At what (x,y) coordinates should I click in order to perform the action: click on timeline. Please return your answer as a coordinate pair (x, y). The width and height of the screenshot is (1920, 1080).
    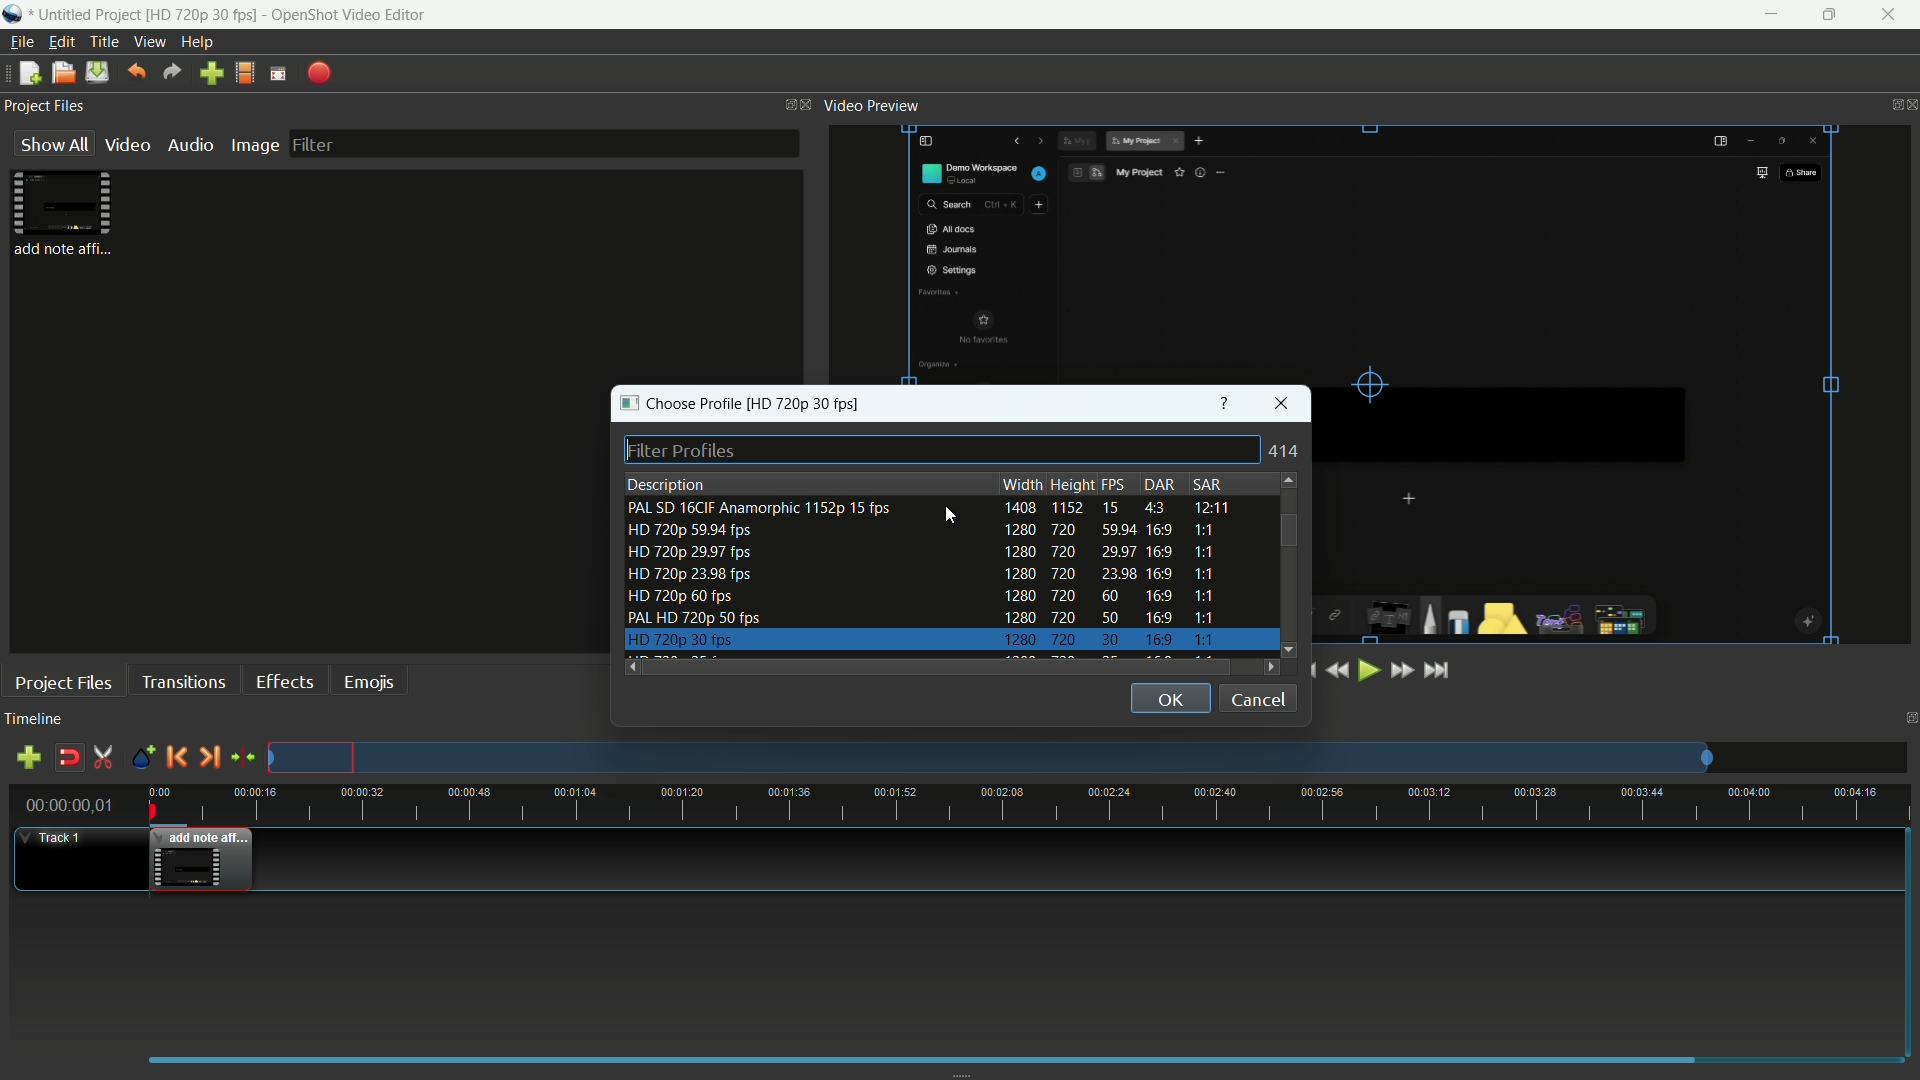
    Looking at the image, I should click on (34, 719).